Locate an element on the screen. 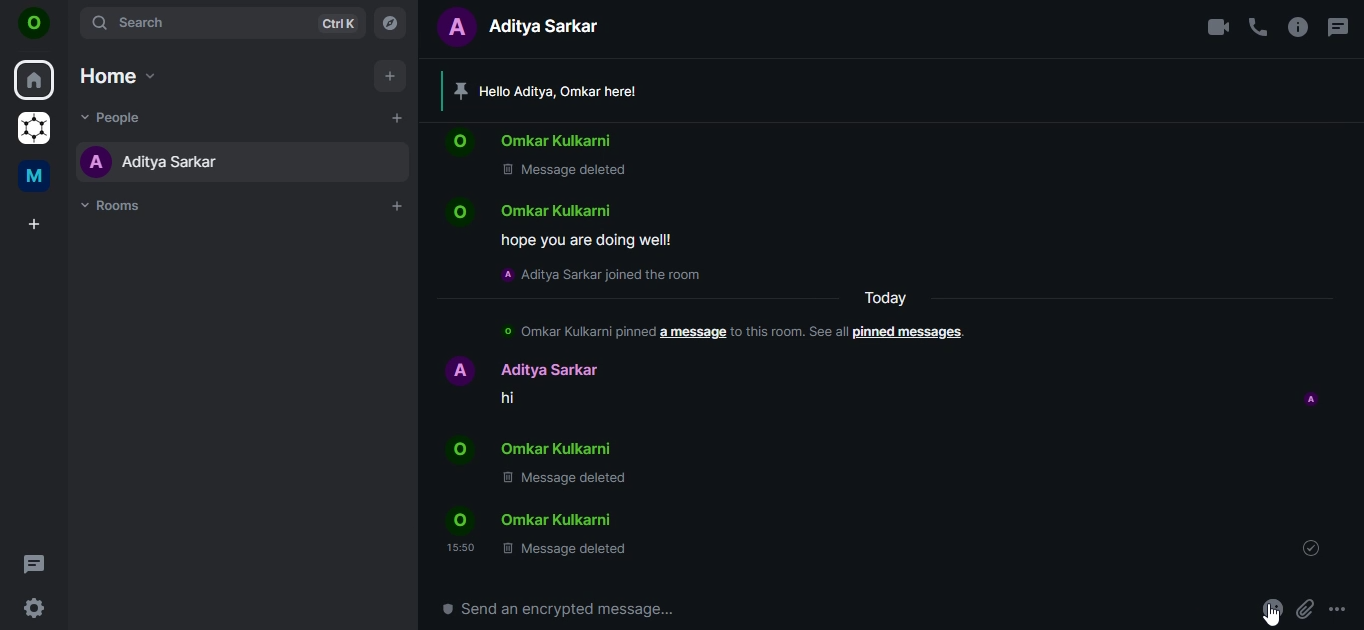 This screenshot has height=630, width=1364. text chain is located at coordinates (706, 322).